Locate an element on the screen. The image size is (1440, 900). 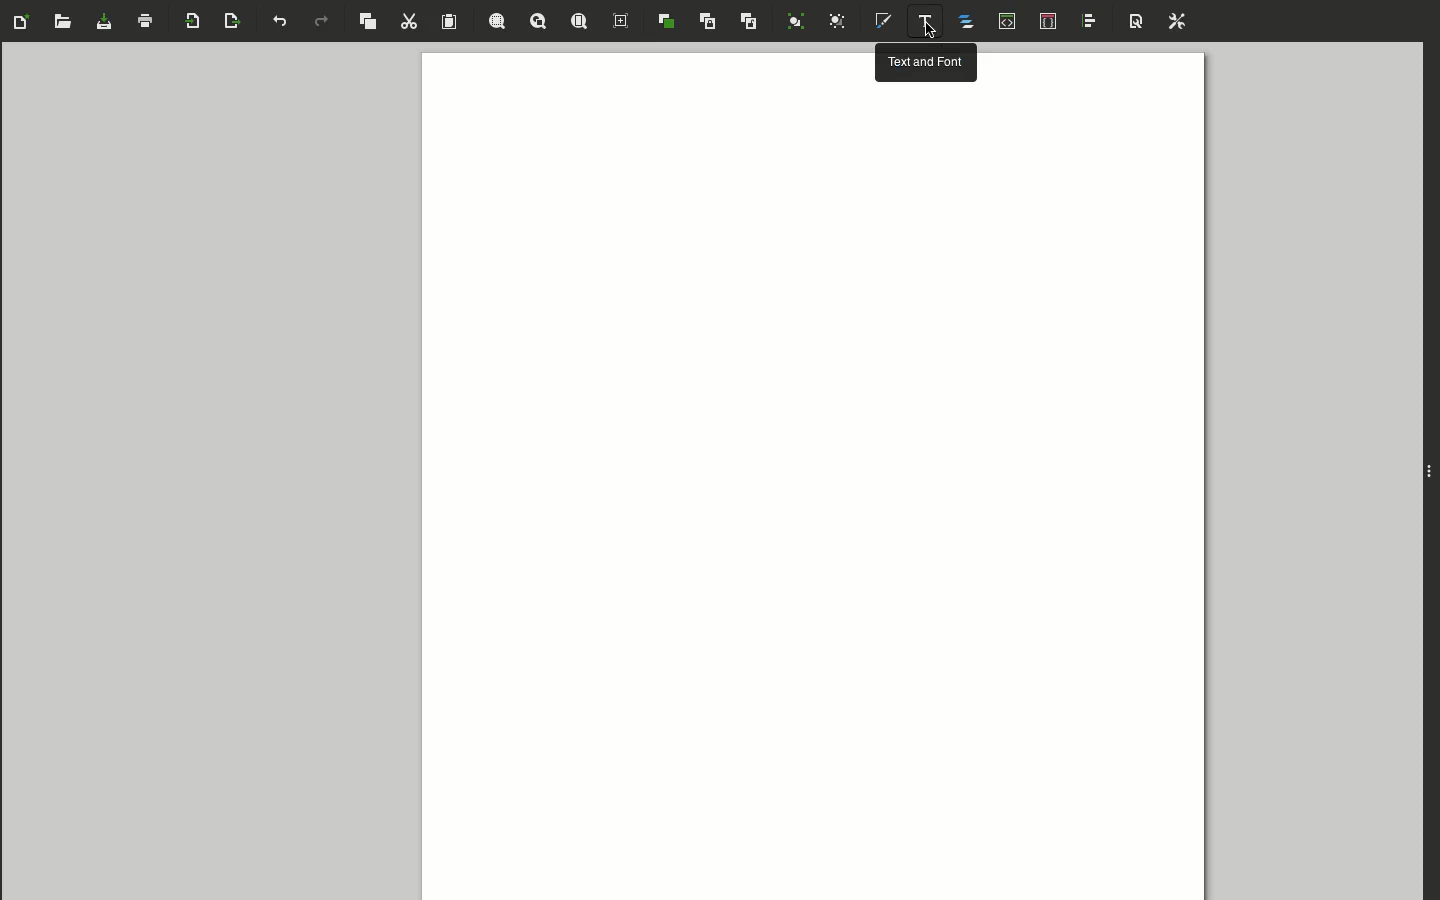
Expand is located at coordinates (1430, 471).